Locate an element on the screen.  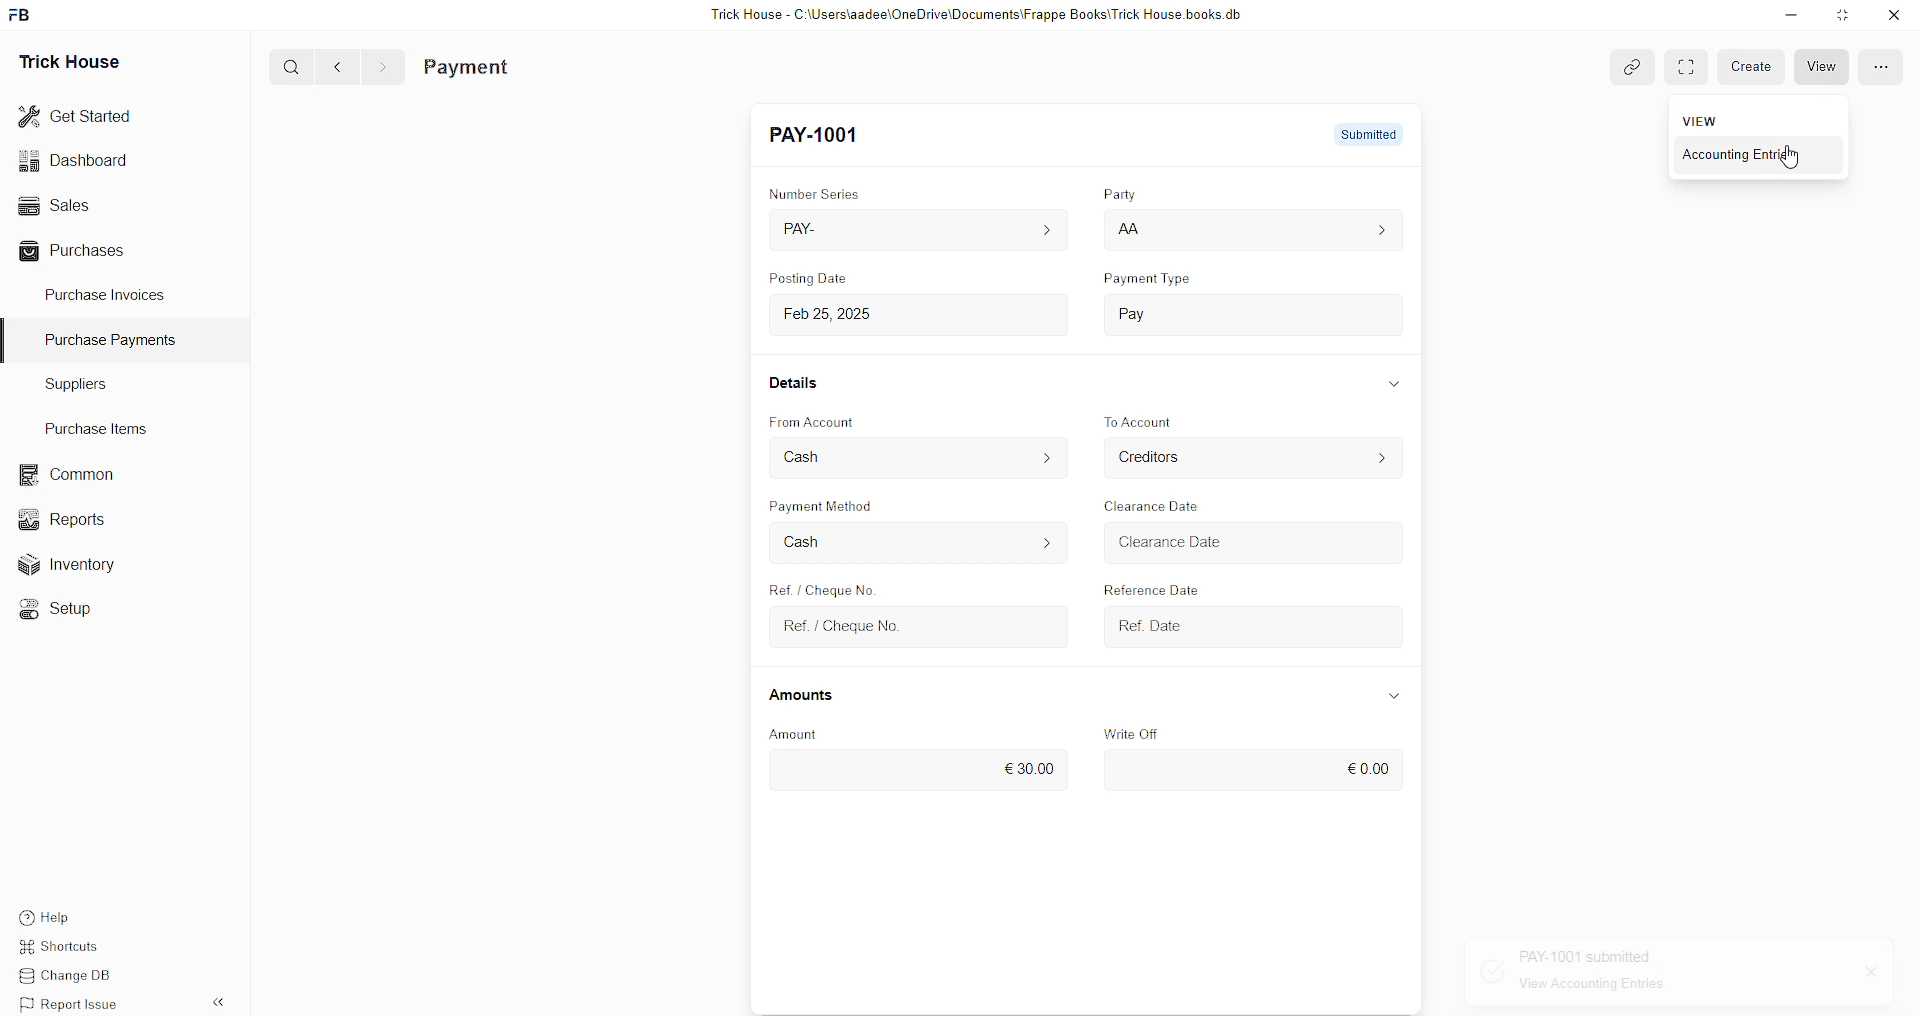
Change DB is located at coordinates (76, 977).